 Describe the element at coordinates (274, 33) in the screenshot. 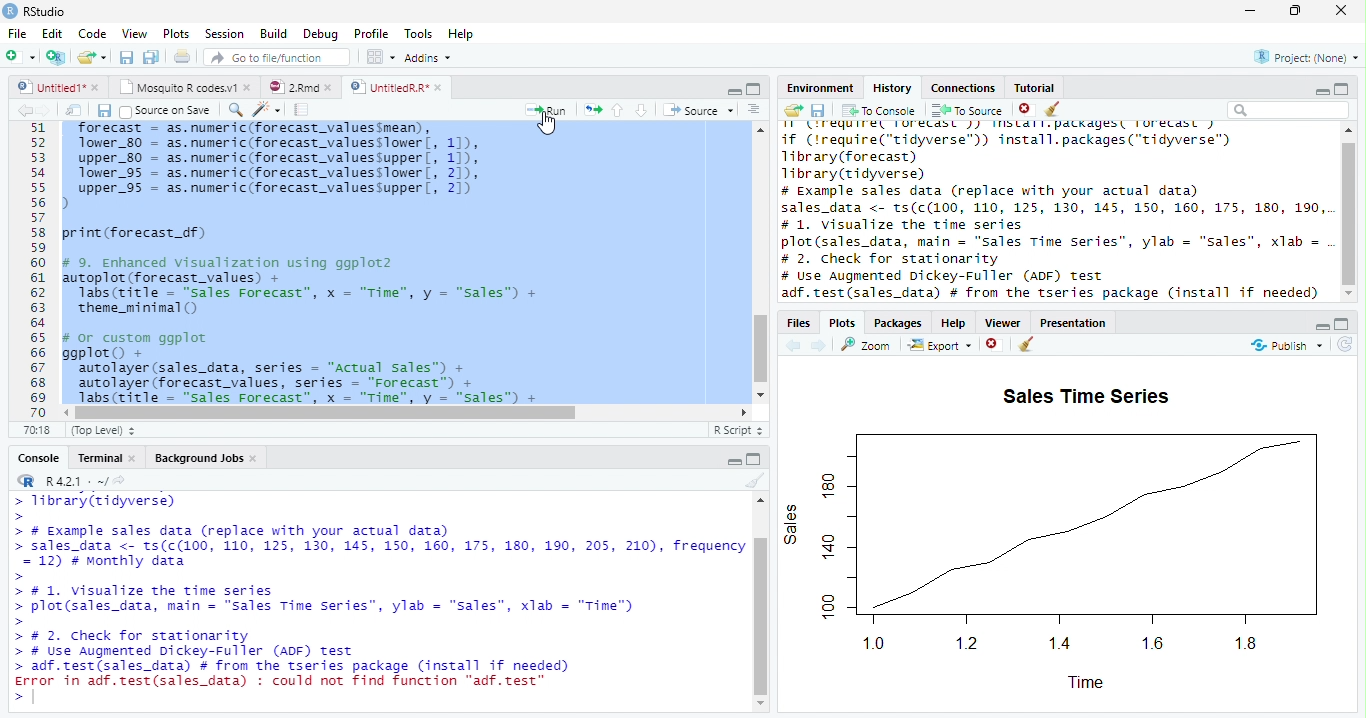

I see `Build` at that location.